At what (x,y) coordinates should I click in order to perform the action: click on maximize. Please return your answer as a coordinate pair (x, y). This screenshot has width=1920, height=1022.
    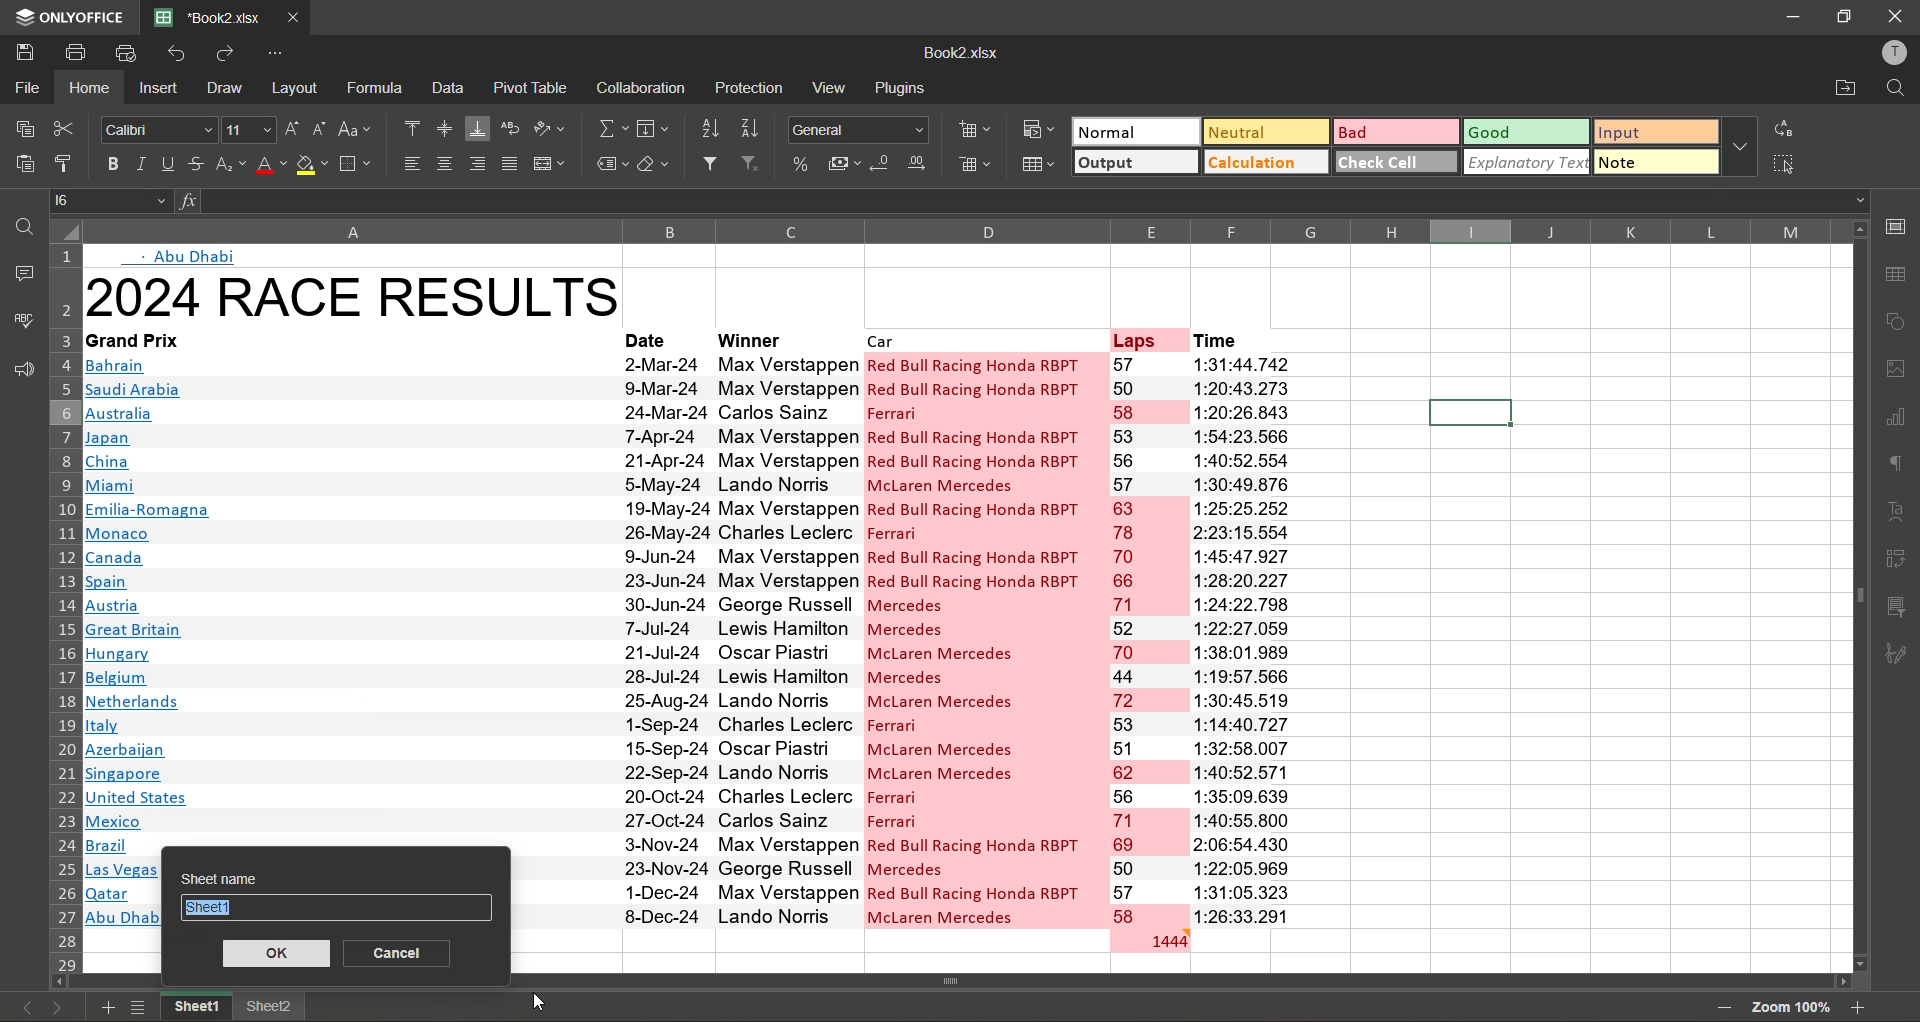
    Looking at the image, I should click on (1841, 16).